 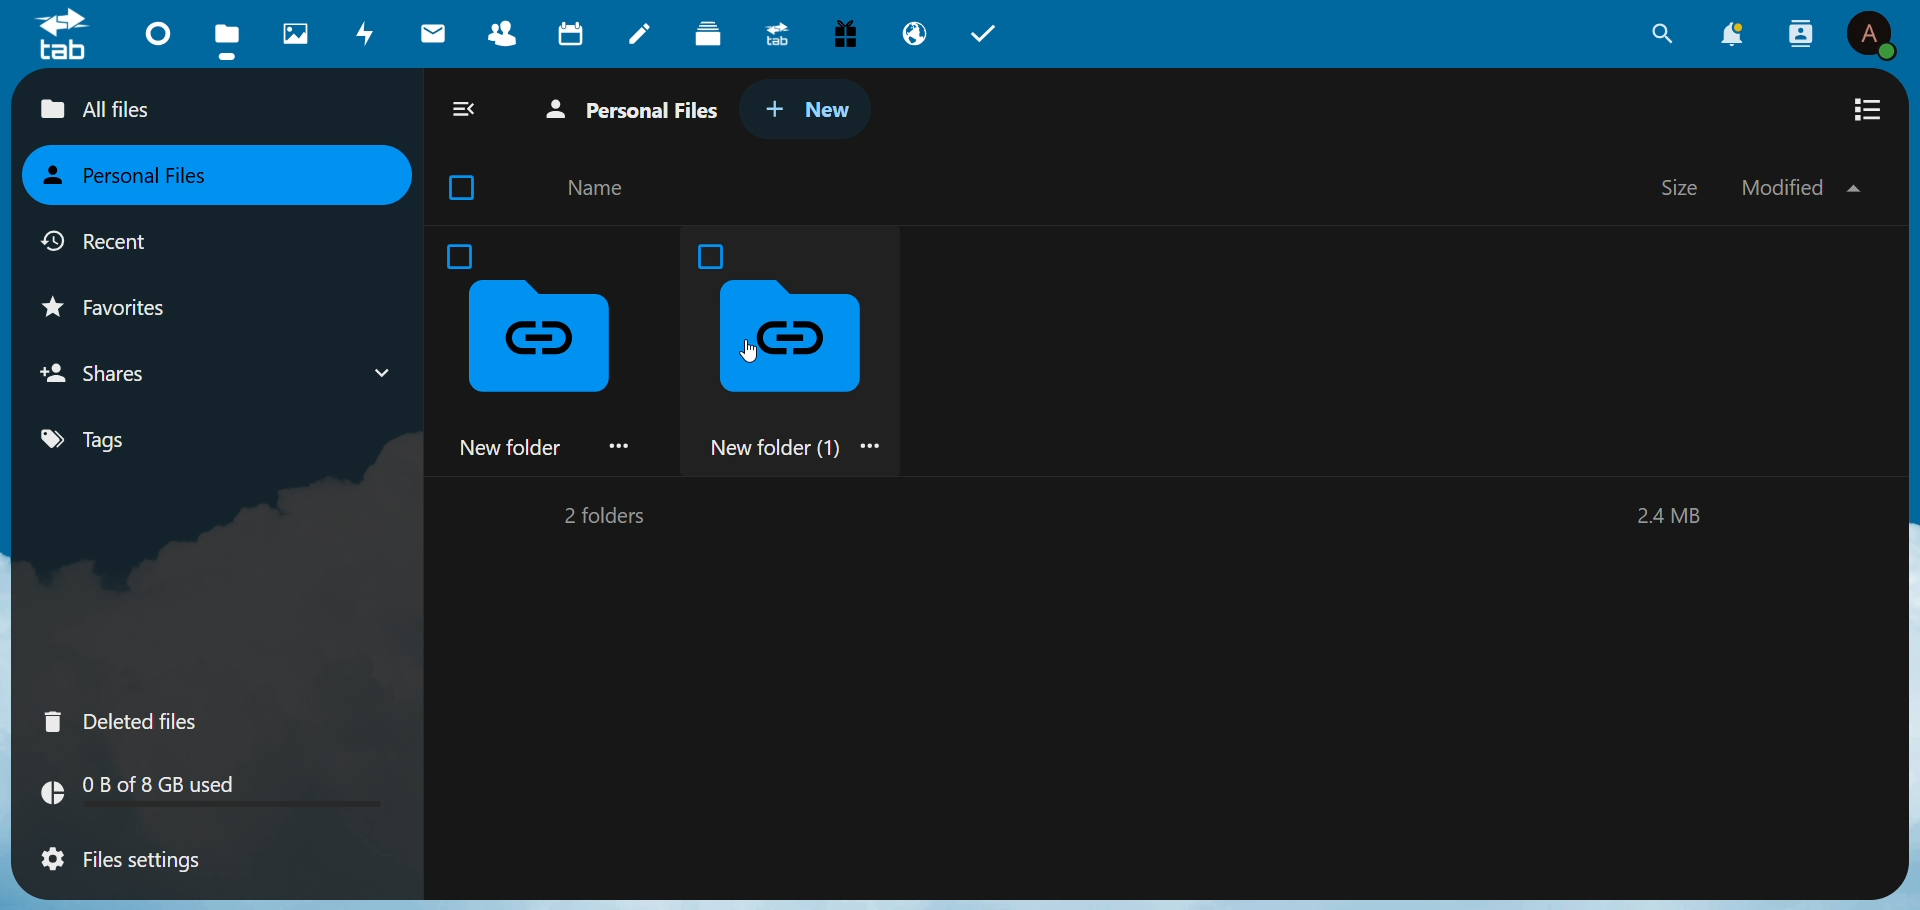 I want to click on task, so click(x=991, y=36).